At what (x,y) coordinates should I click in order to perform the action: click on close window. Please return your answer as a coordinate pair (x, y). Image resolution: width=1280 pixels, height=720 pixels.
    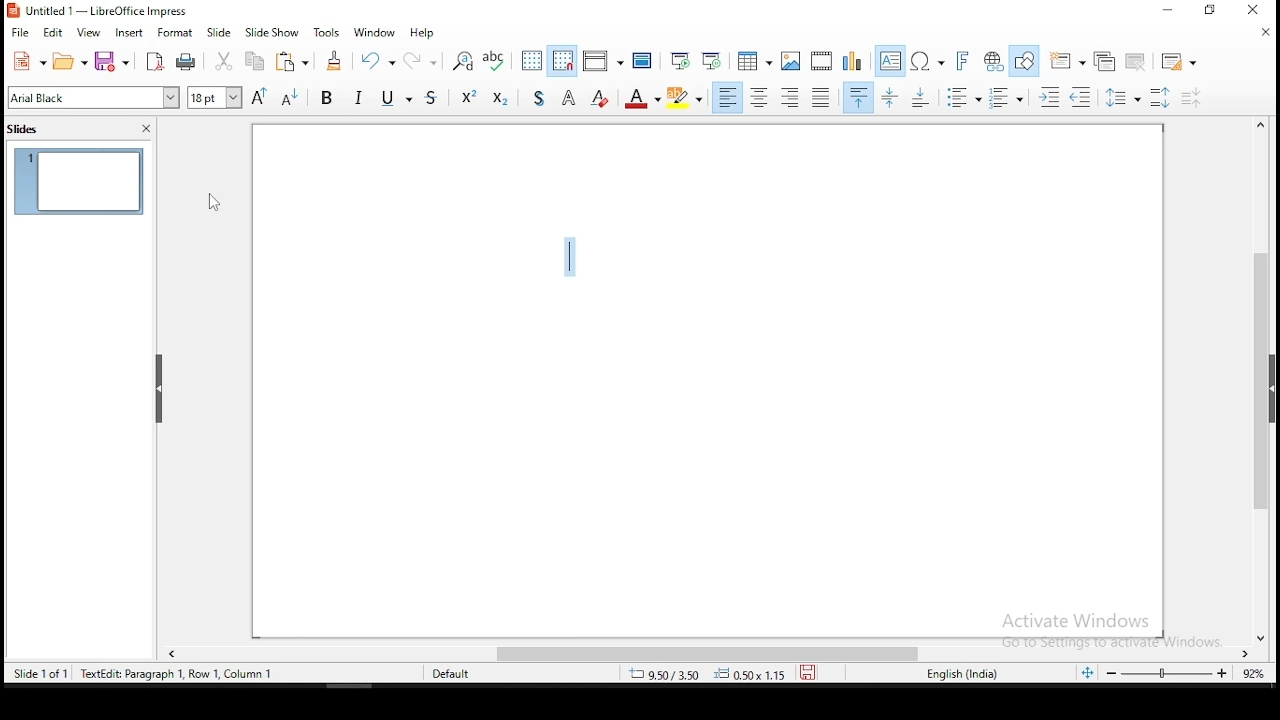
    Looking at the image, I should click on (1249, 9).